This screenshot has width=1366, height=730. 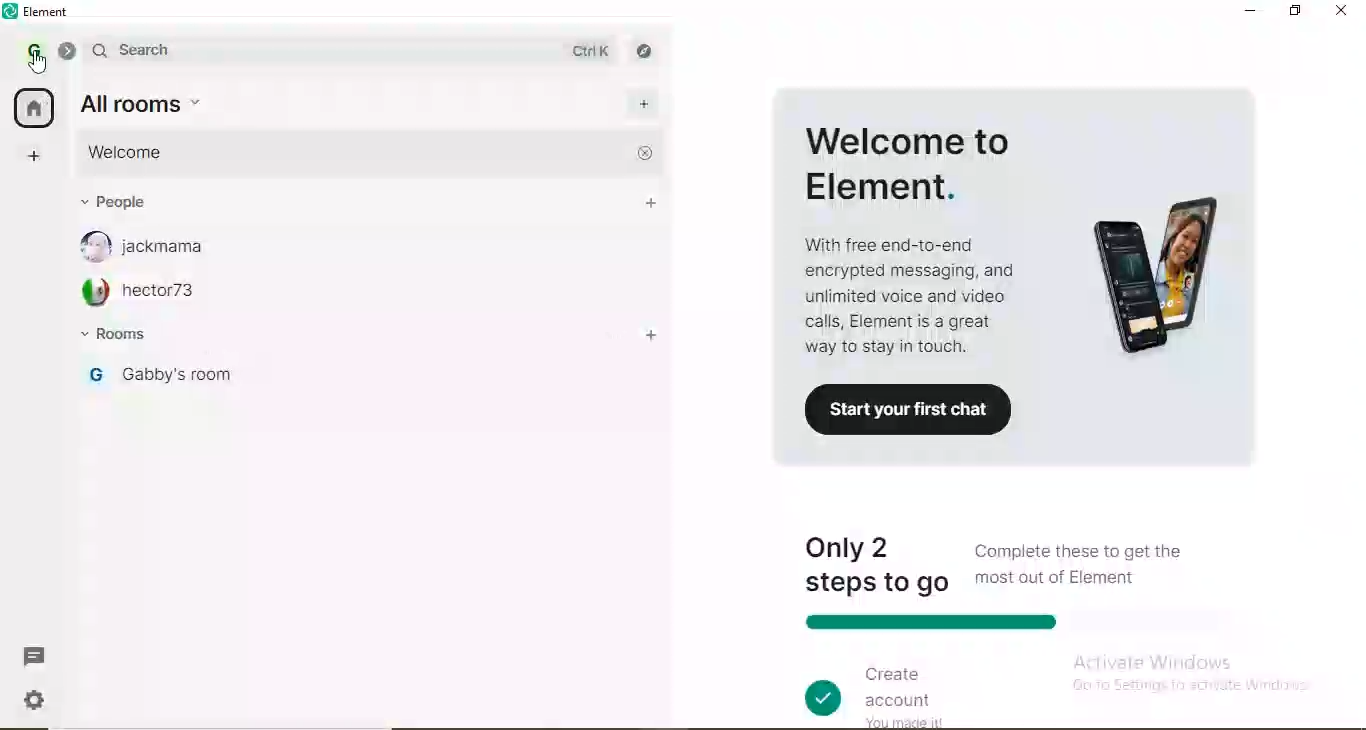 What do you see at coordinates (131, 334) in the screenshot?
I see `rooms` at bounding box center [131, 334].